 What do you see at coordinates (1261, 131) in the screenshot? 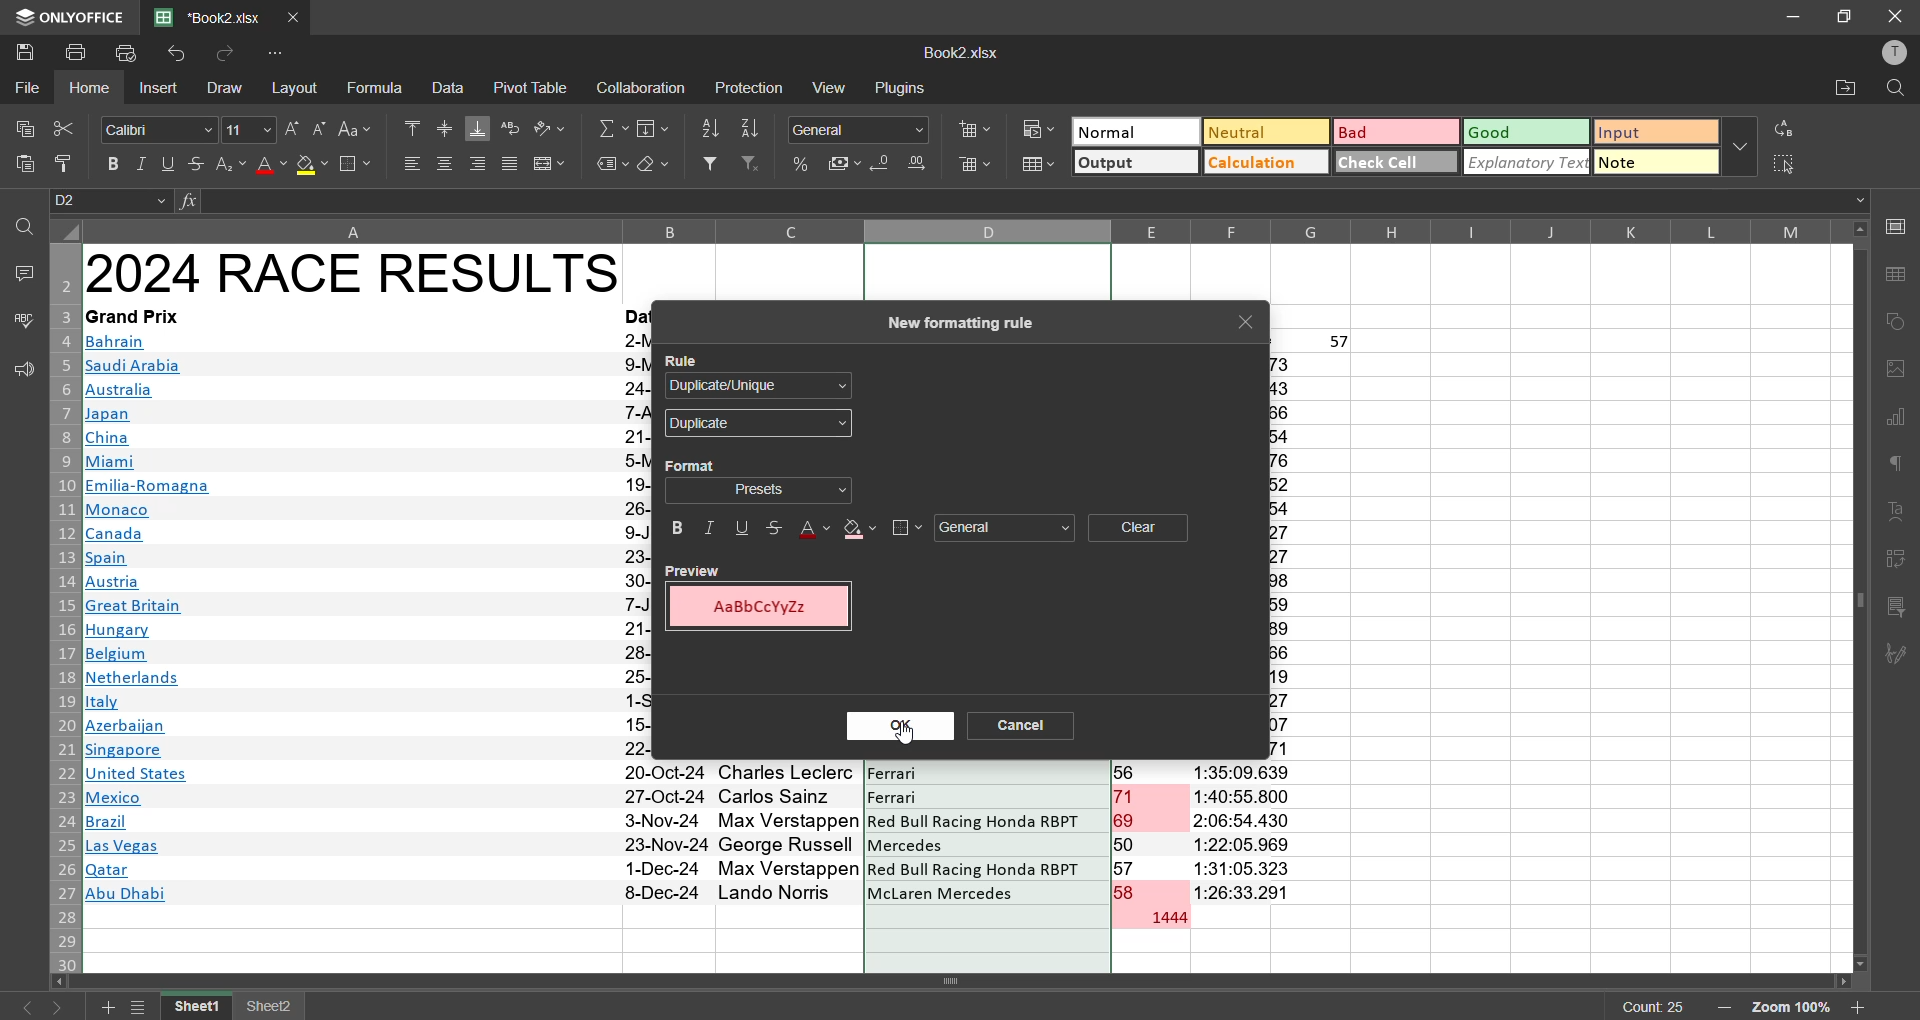
I see `neutral` at bounding box center [1261, 131].